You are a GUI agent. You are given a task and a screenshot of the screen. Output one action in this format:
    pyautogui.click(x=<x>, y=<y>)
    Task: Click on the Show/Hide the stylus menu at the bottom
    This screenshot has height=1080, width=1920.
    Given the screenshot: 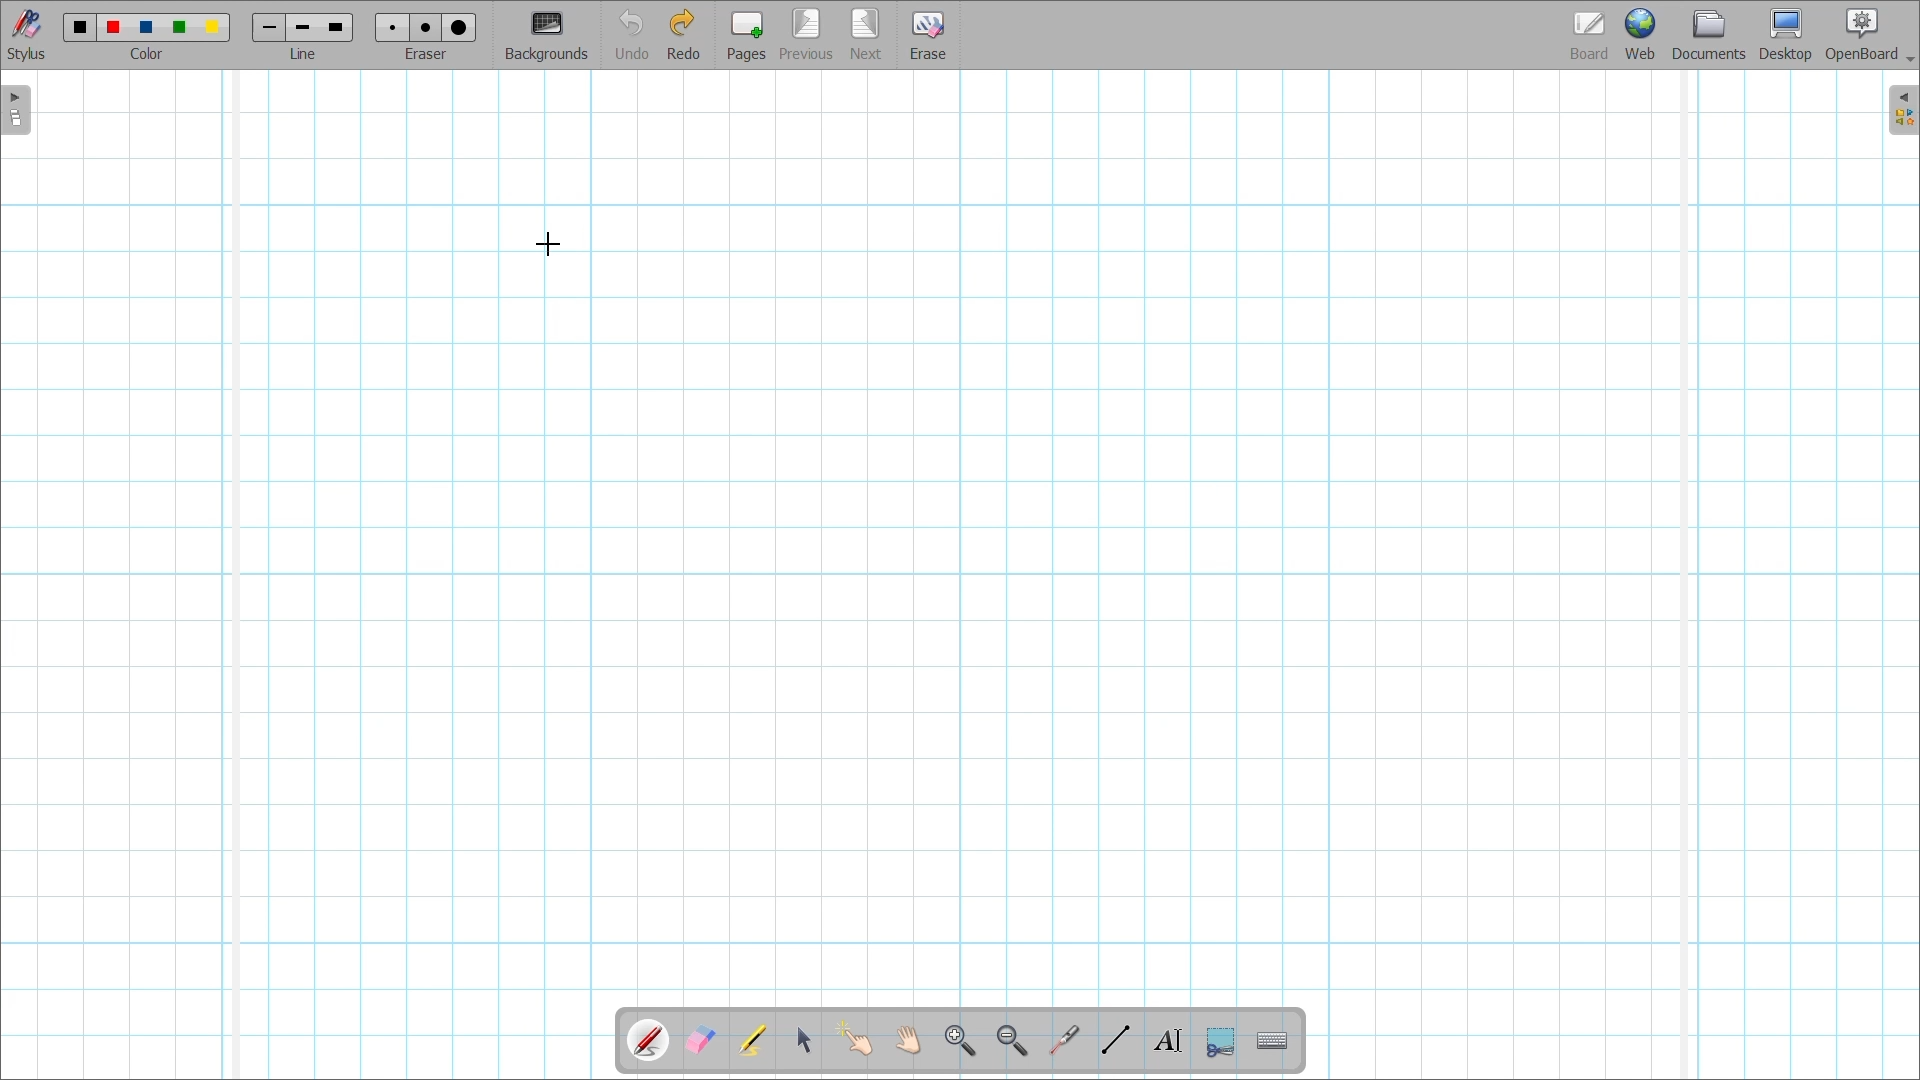 What is the action you would take?
    pyautogui.click(x=27, y=35)
    